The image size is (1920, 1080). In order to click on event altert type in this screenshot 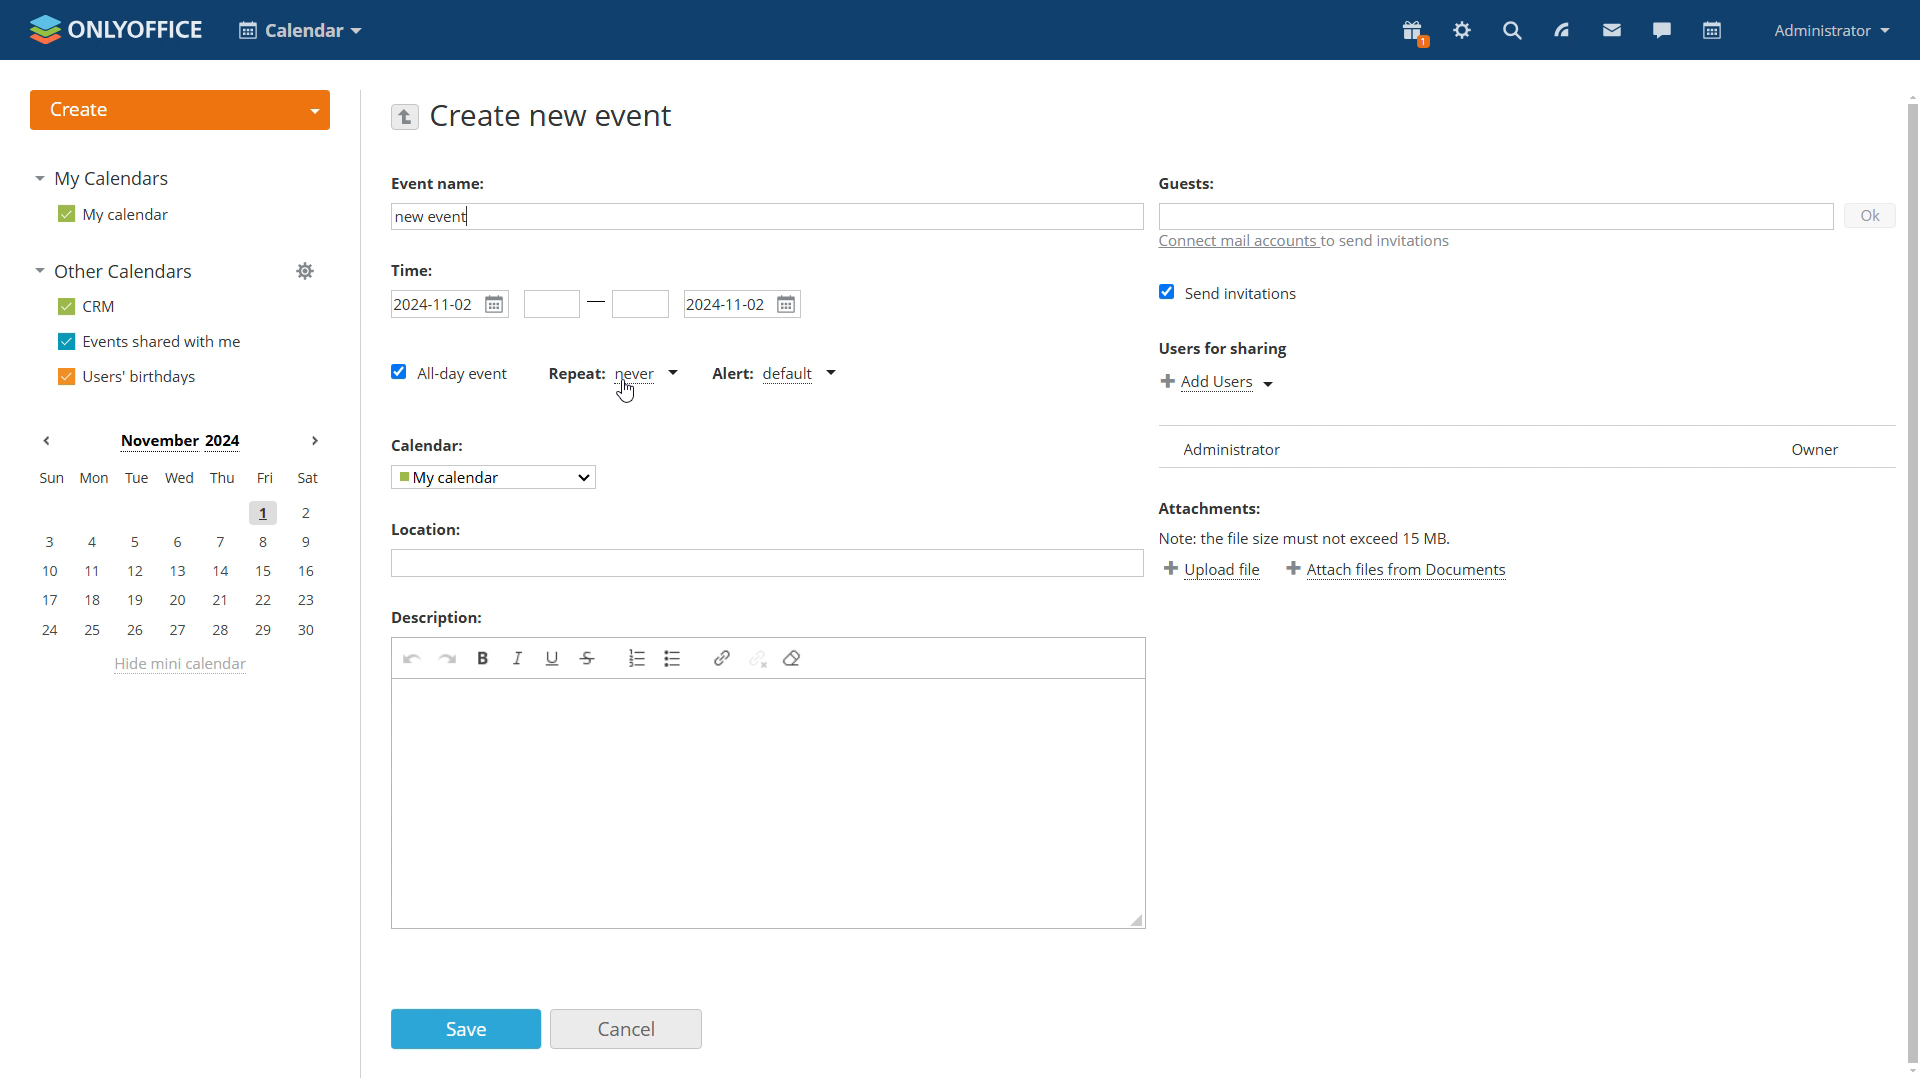, I will do `click(772, 376)`.